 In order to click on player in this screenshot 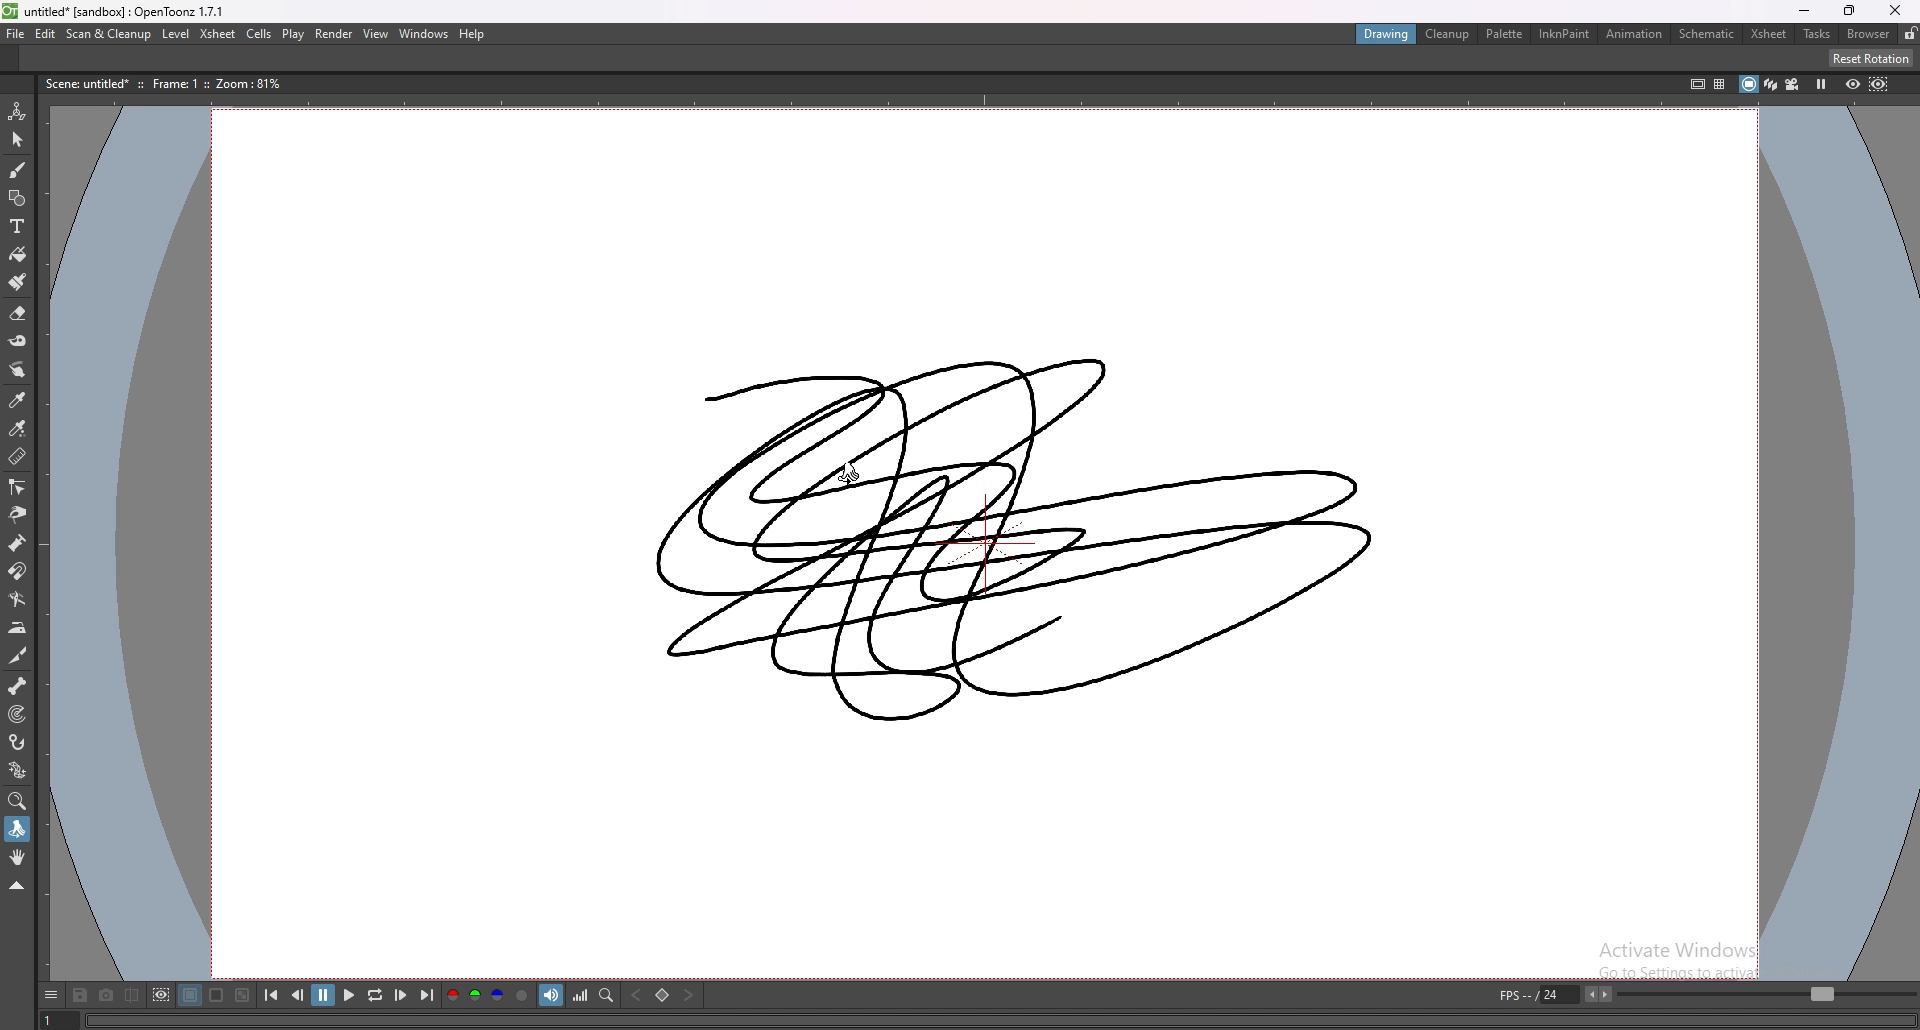, I will do `click(1000, 1020)`.